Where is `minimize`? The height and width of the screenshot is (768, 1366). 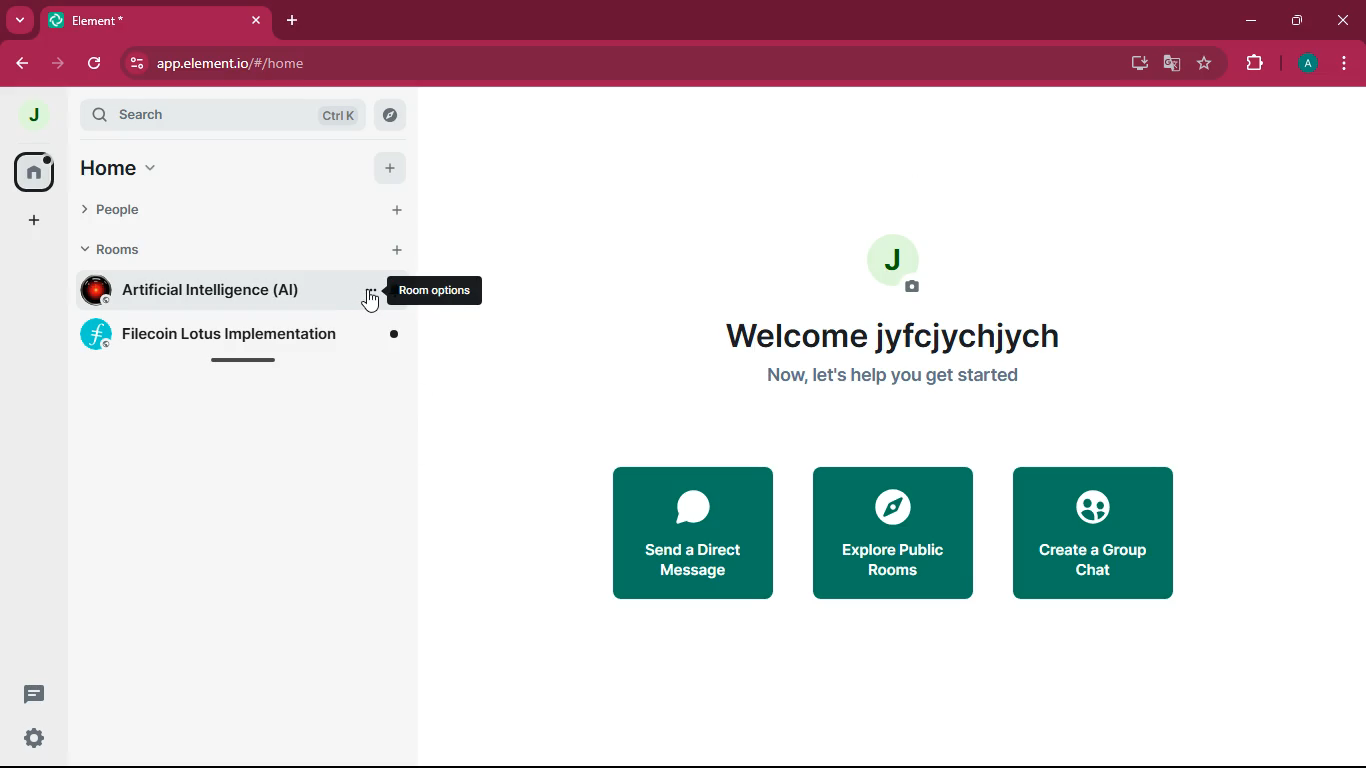
minimize is located at coordinates (1253, 20).